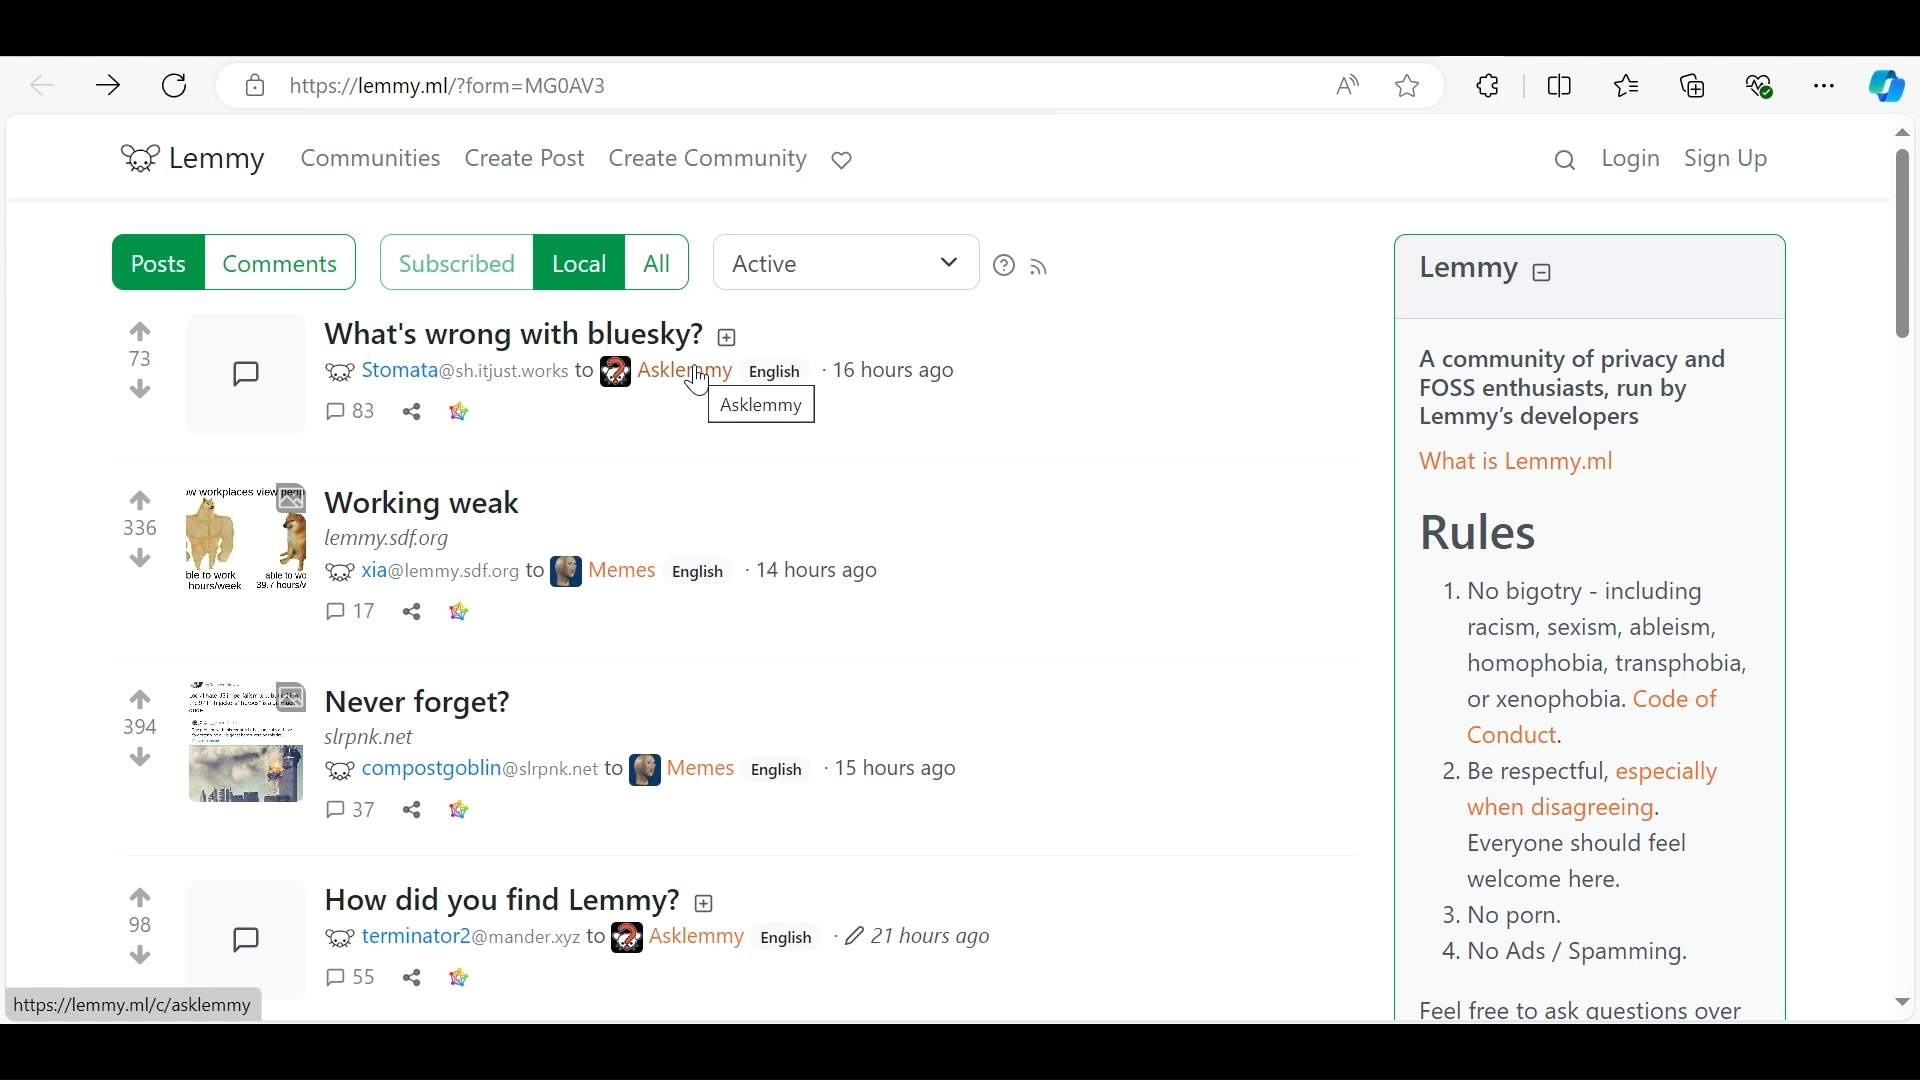  I want to click on Active, so click(845, 263).